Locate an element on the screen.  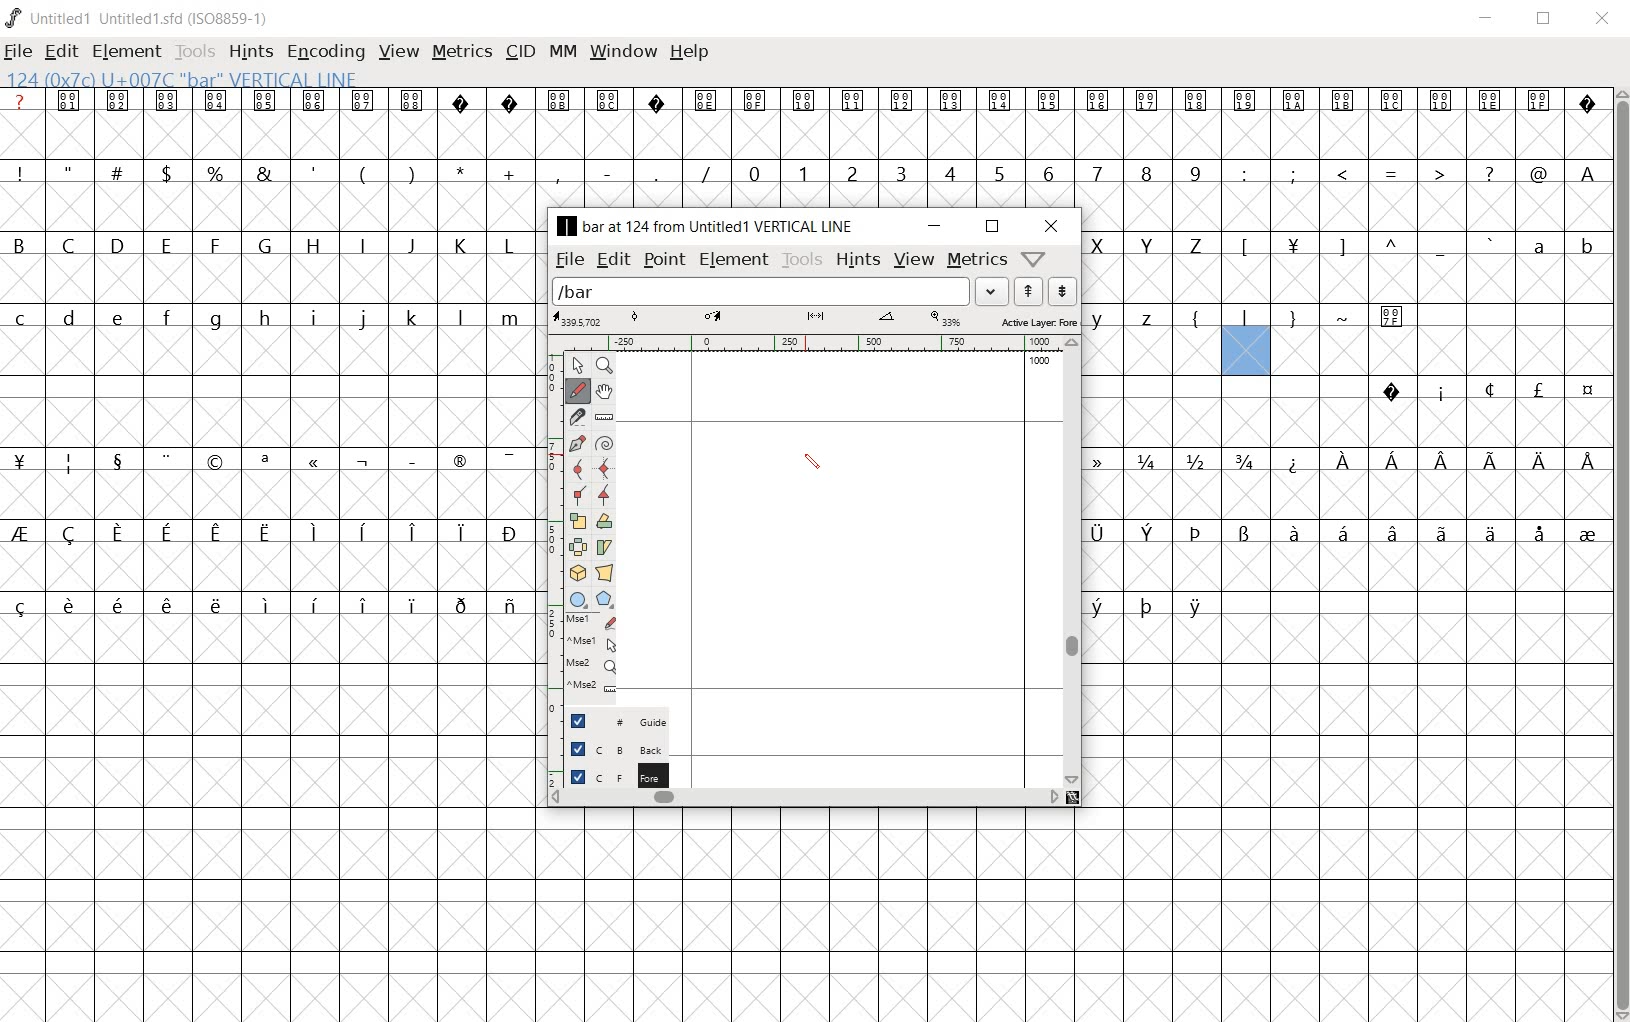
empty cells is located at coordinates (271, 819).